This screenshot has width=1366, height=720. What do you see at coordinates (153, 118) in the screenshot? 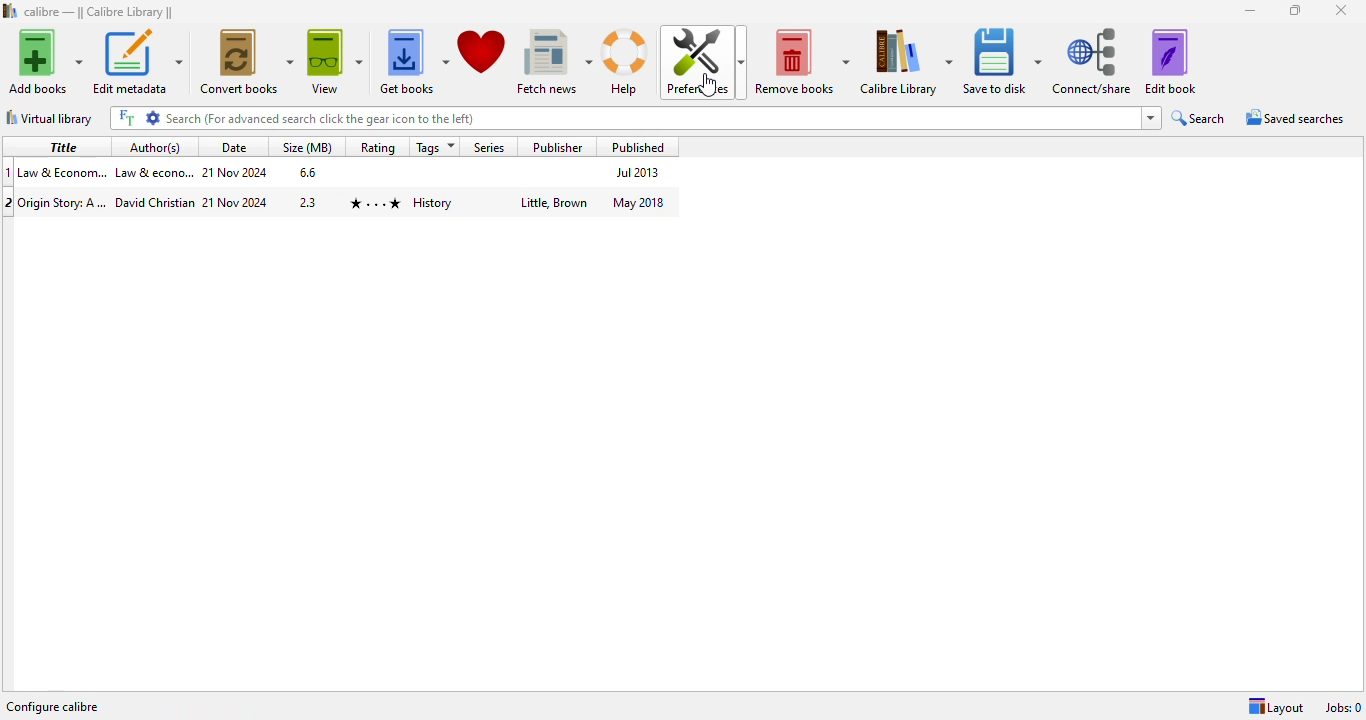
I see `advanced search` at bounding box center [153, 118].